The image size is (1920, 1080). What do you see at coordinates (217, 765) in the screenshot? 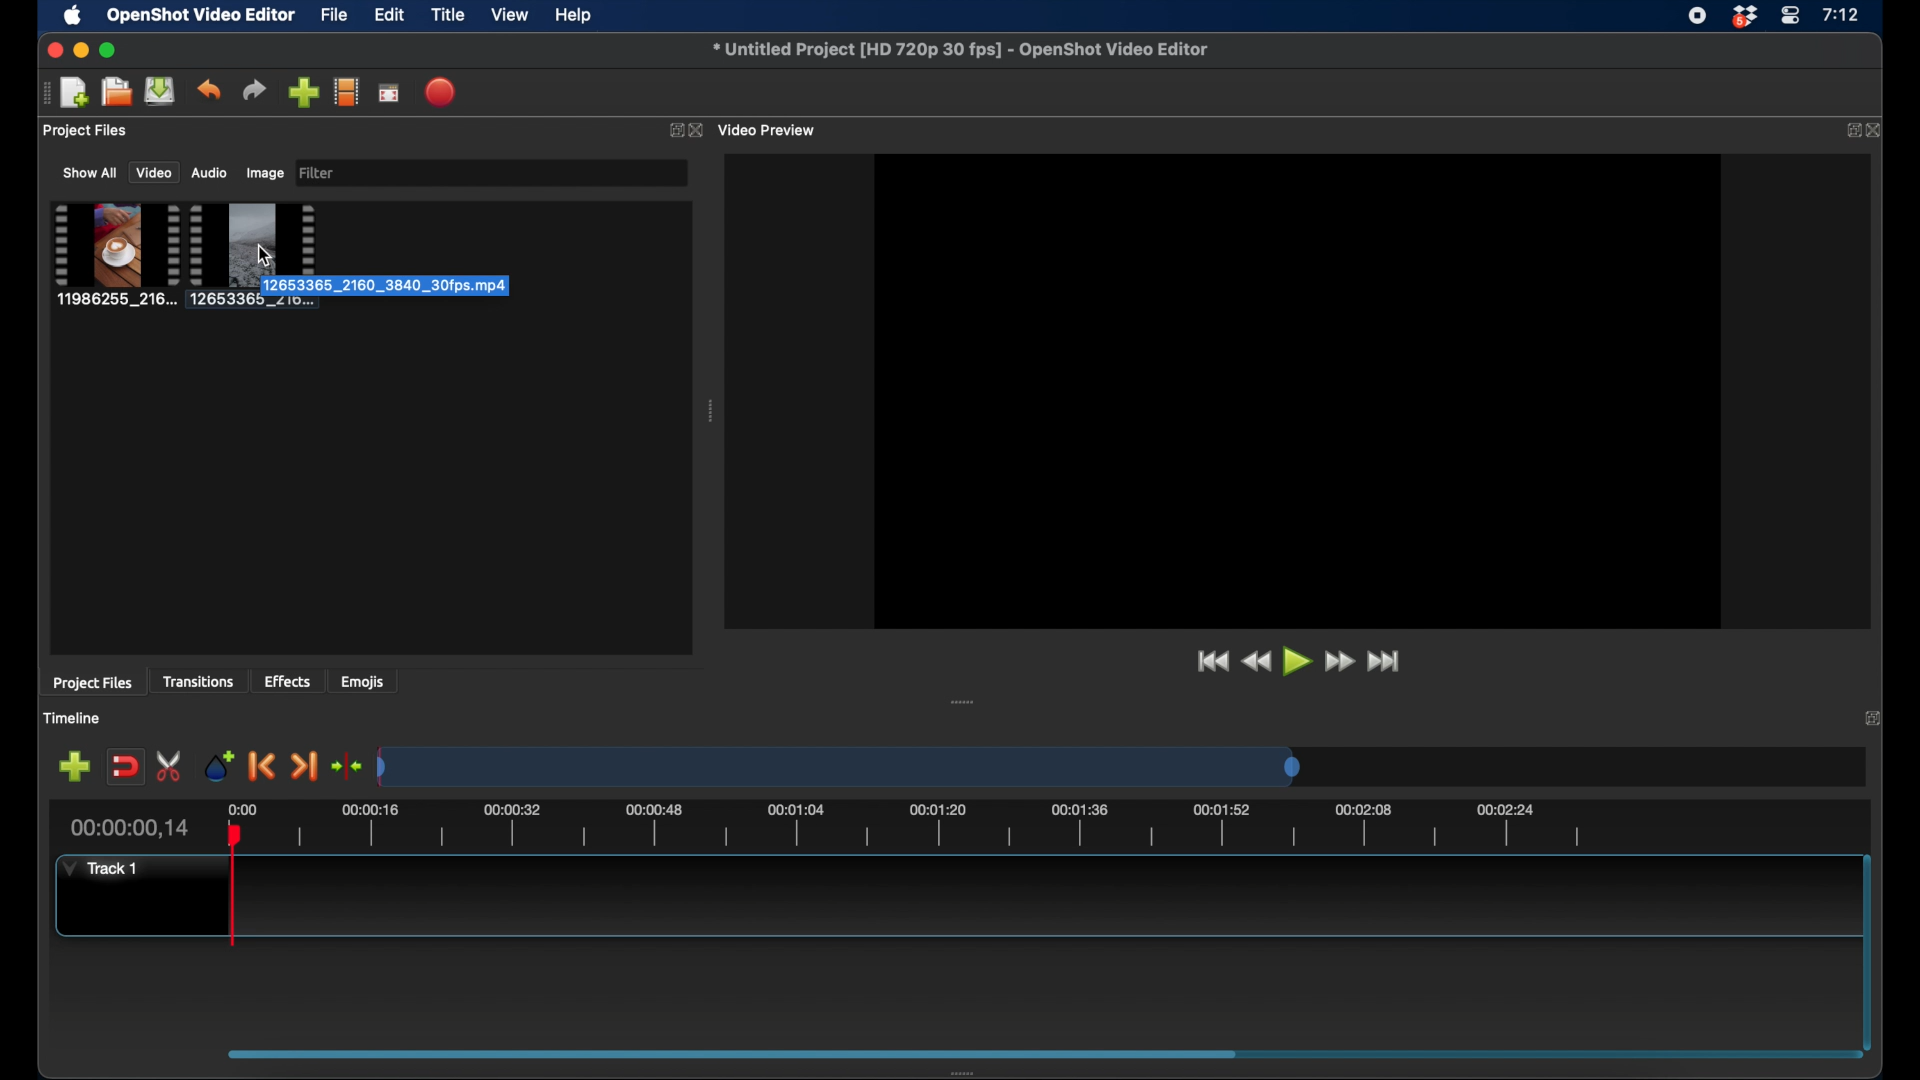
I see `add marker` at bounding box center [217, 765].